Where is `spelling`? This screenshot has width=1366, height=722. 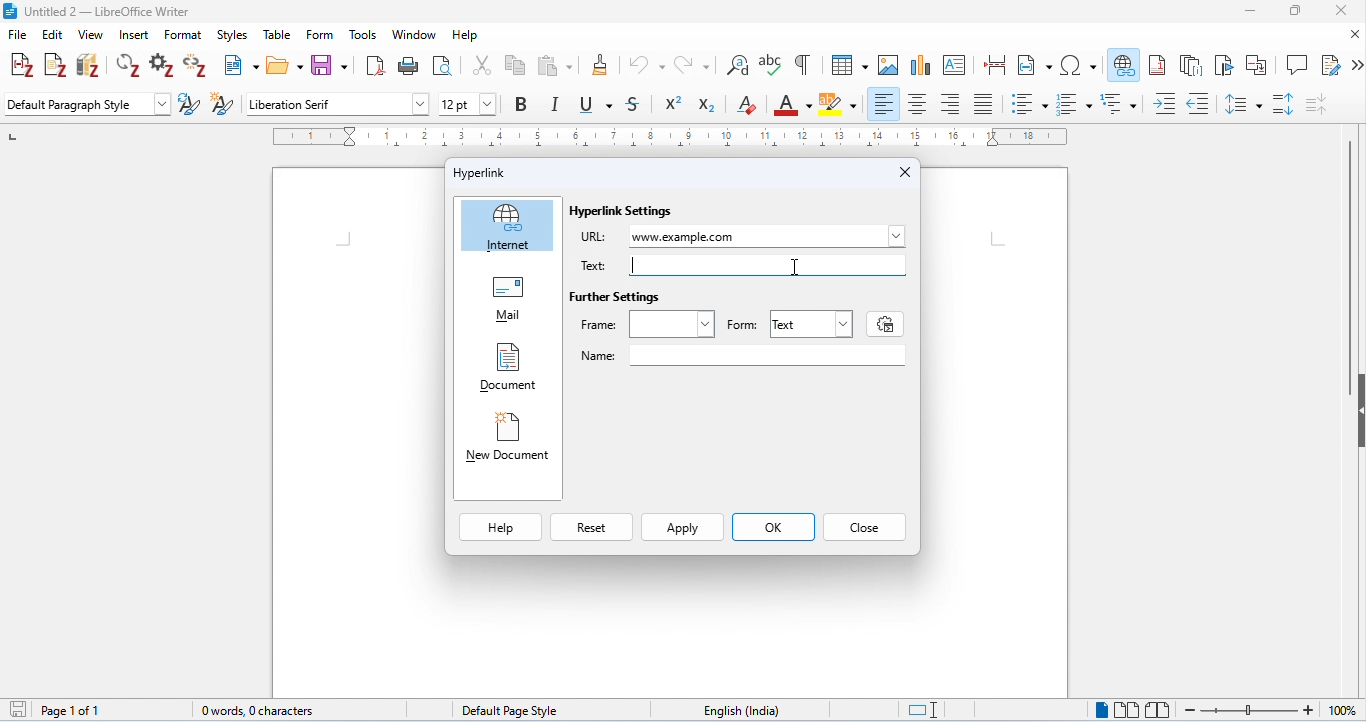 spelling is located at coordinates (772, 65).